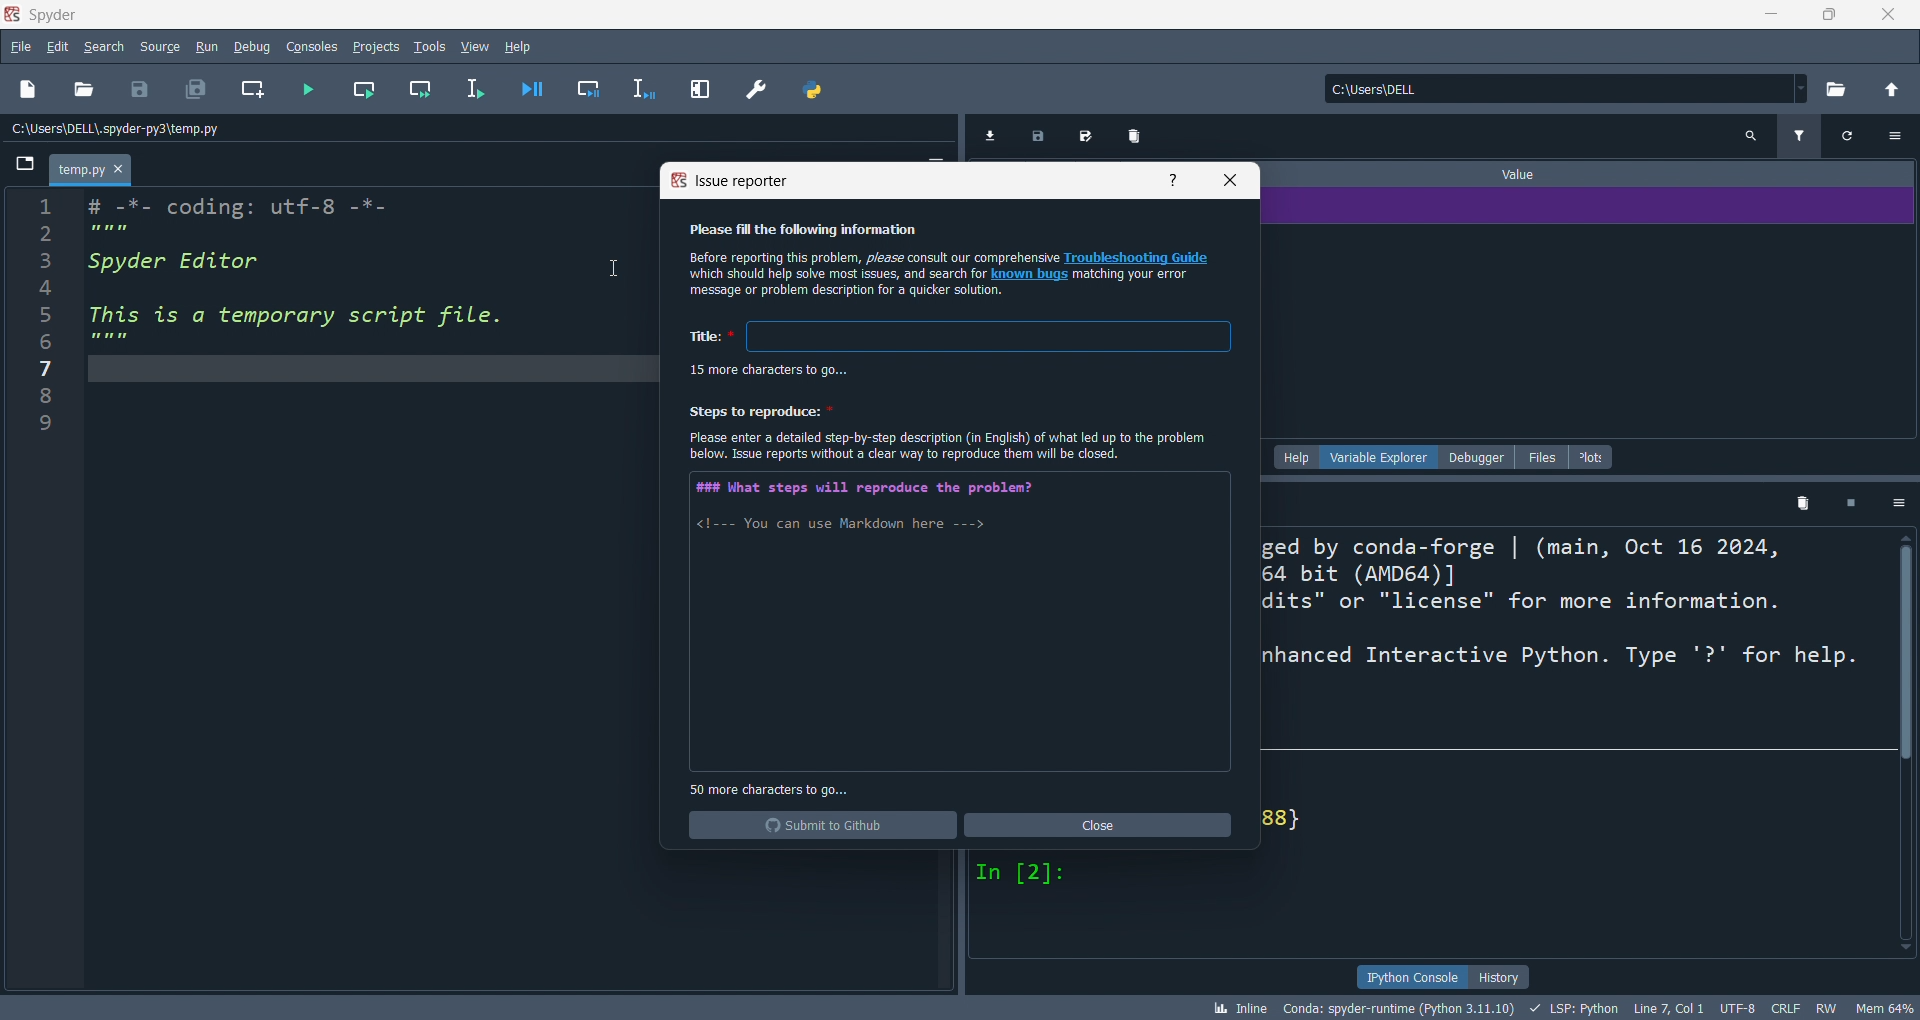 The width and height of the screenshot is (1920, 1020). Describe the element at coordinates (955, 263) in the screenshot. I see `Please fill the following information

Before reporting this problem, please consult our comprehensive Troubleshooting Guide
‘which should help solve most issues, and search for known bugs matching your error
message or problem description for a quicker solution.` at that location.